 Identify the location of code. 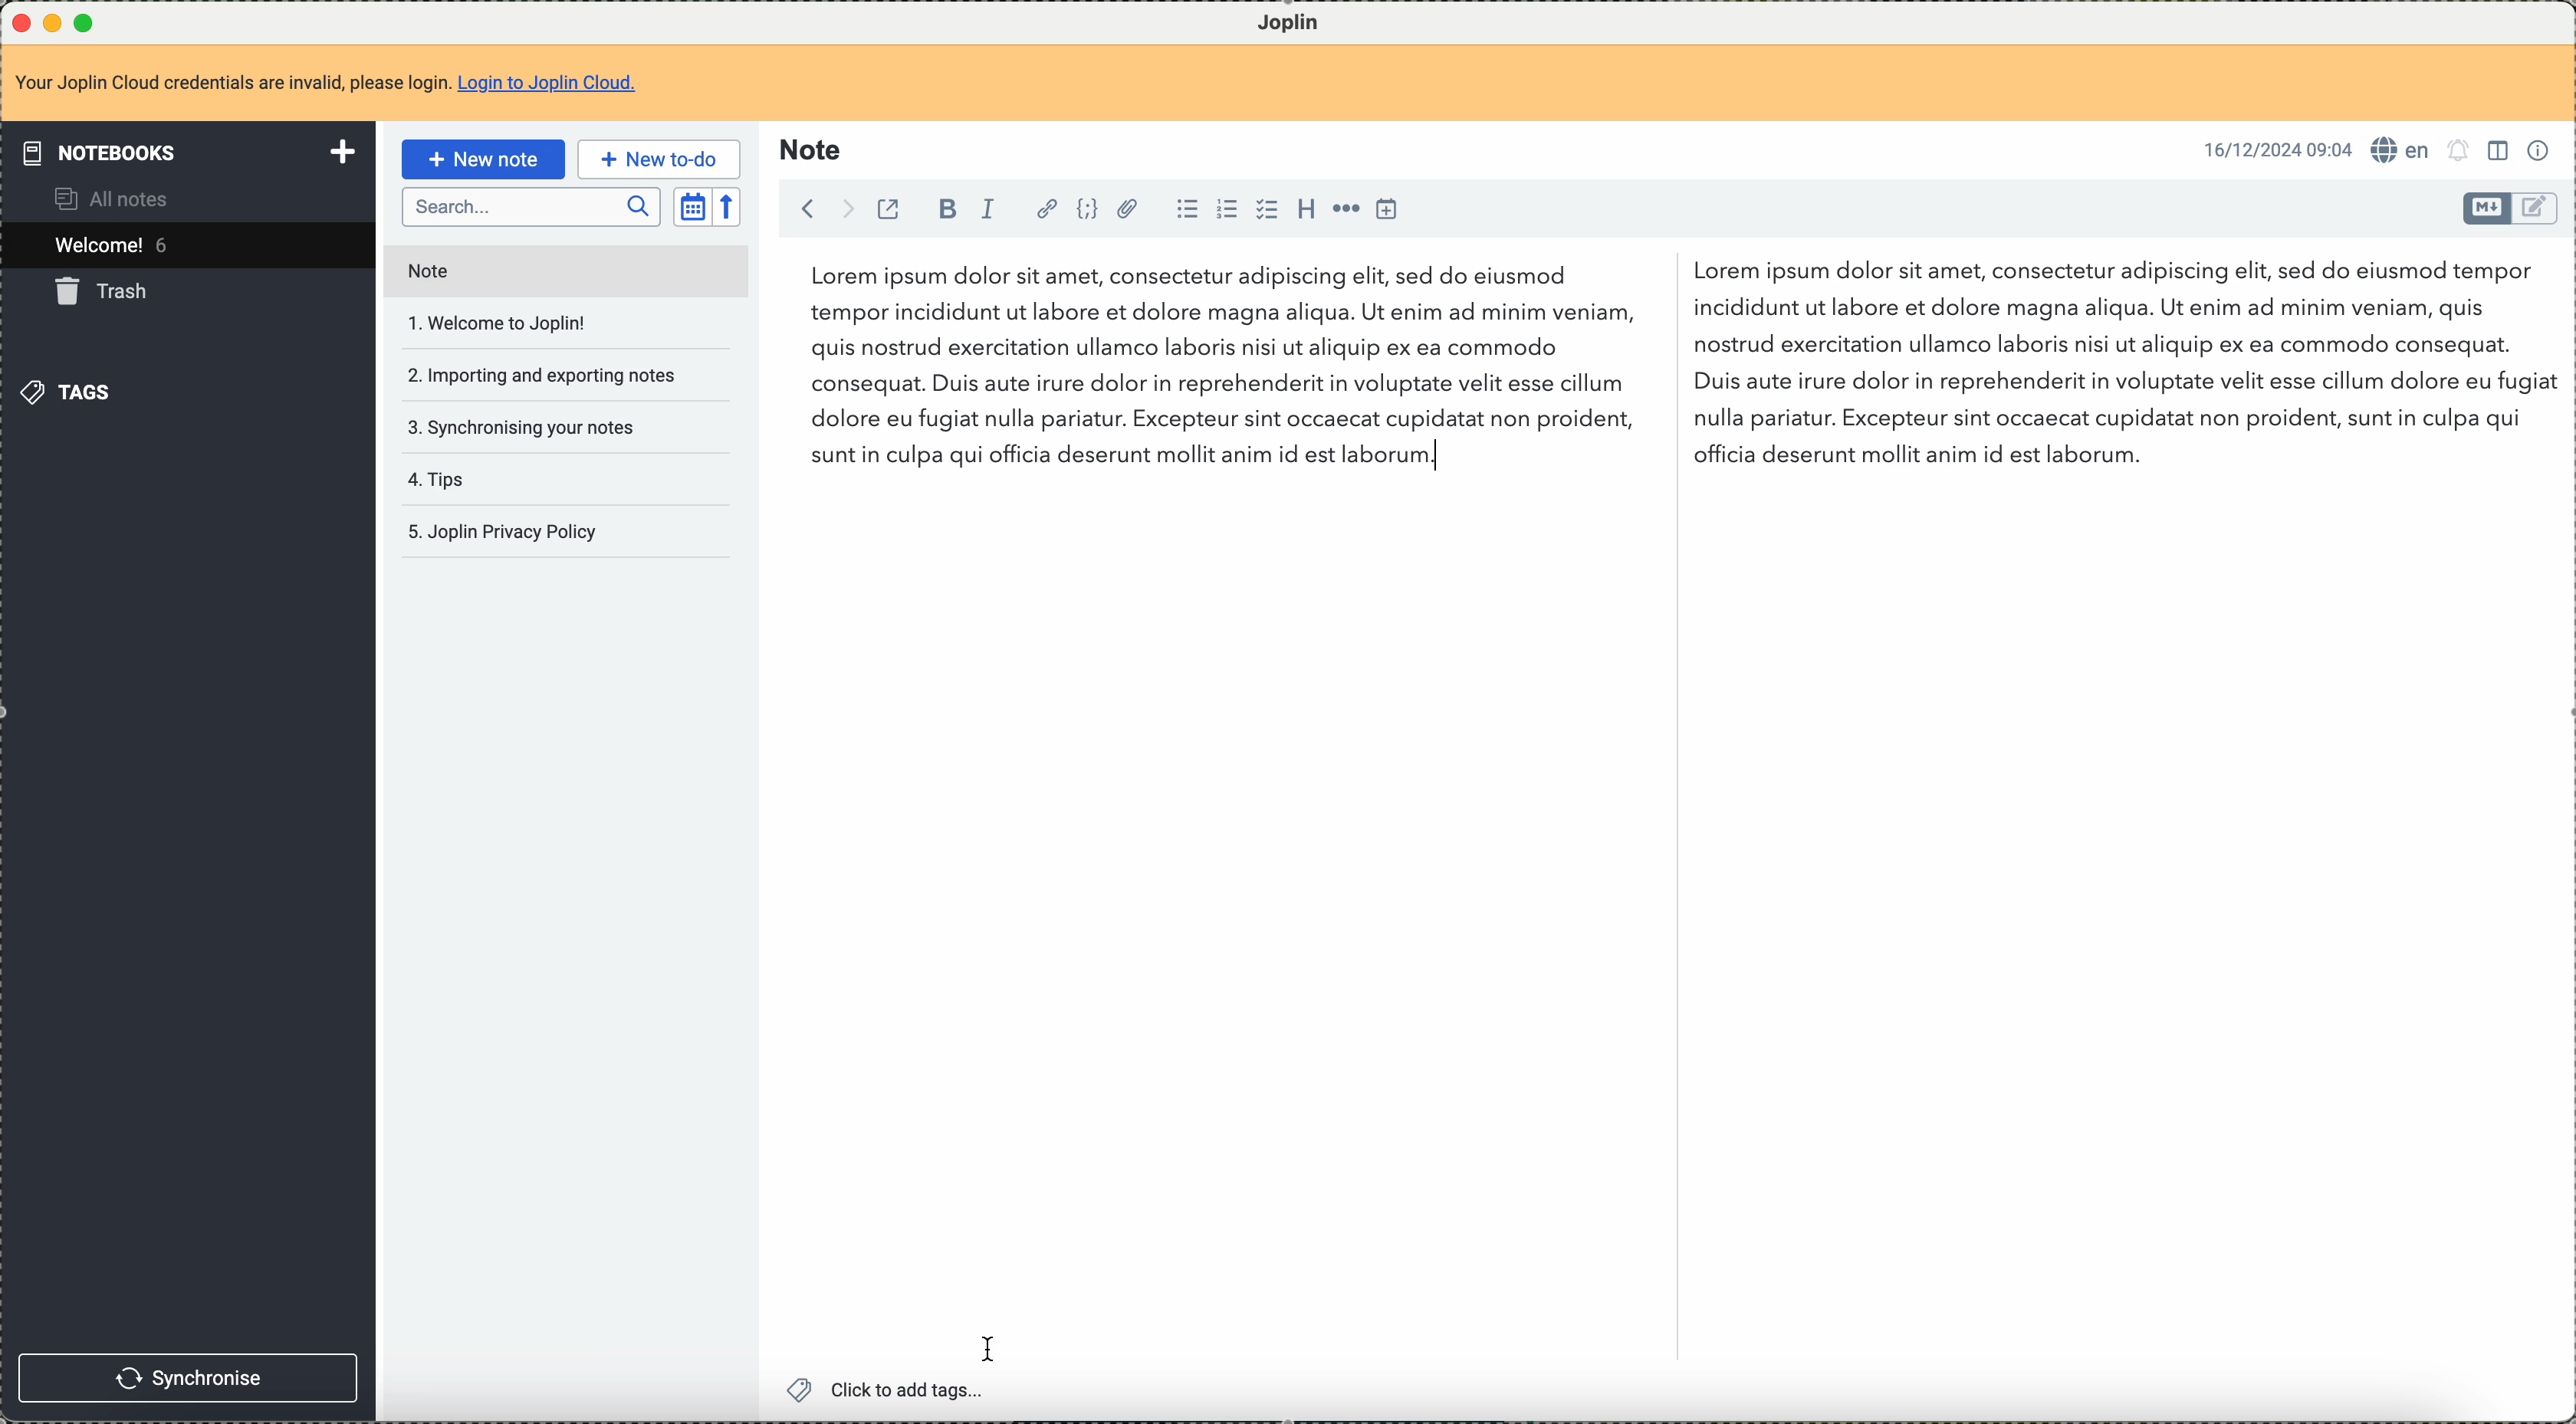
(1087, 207).